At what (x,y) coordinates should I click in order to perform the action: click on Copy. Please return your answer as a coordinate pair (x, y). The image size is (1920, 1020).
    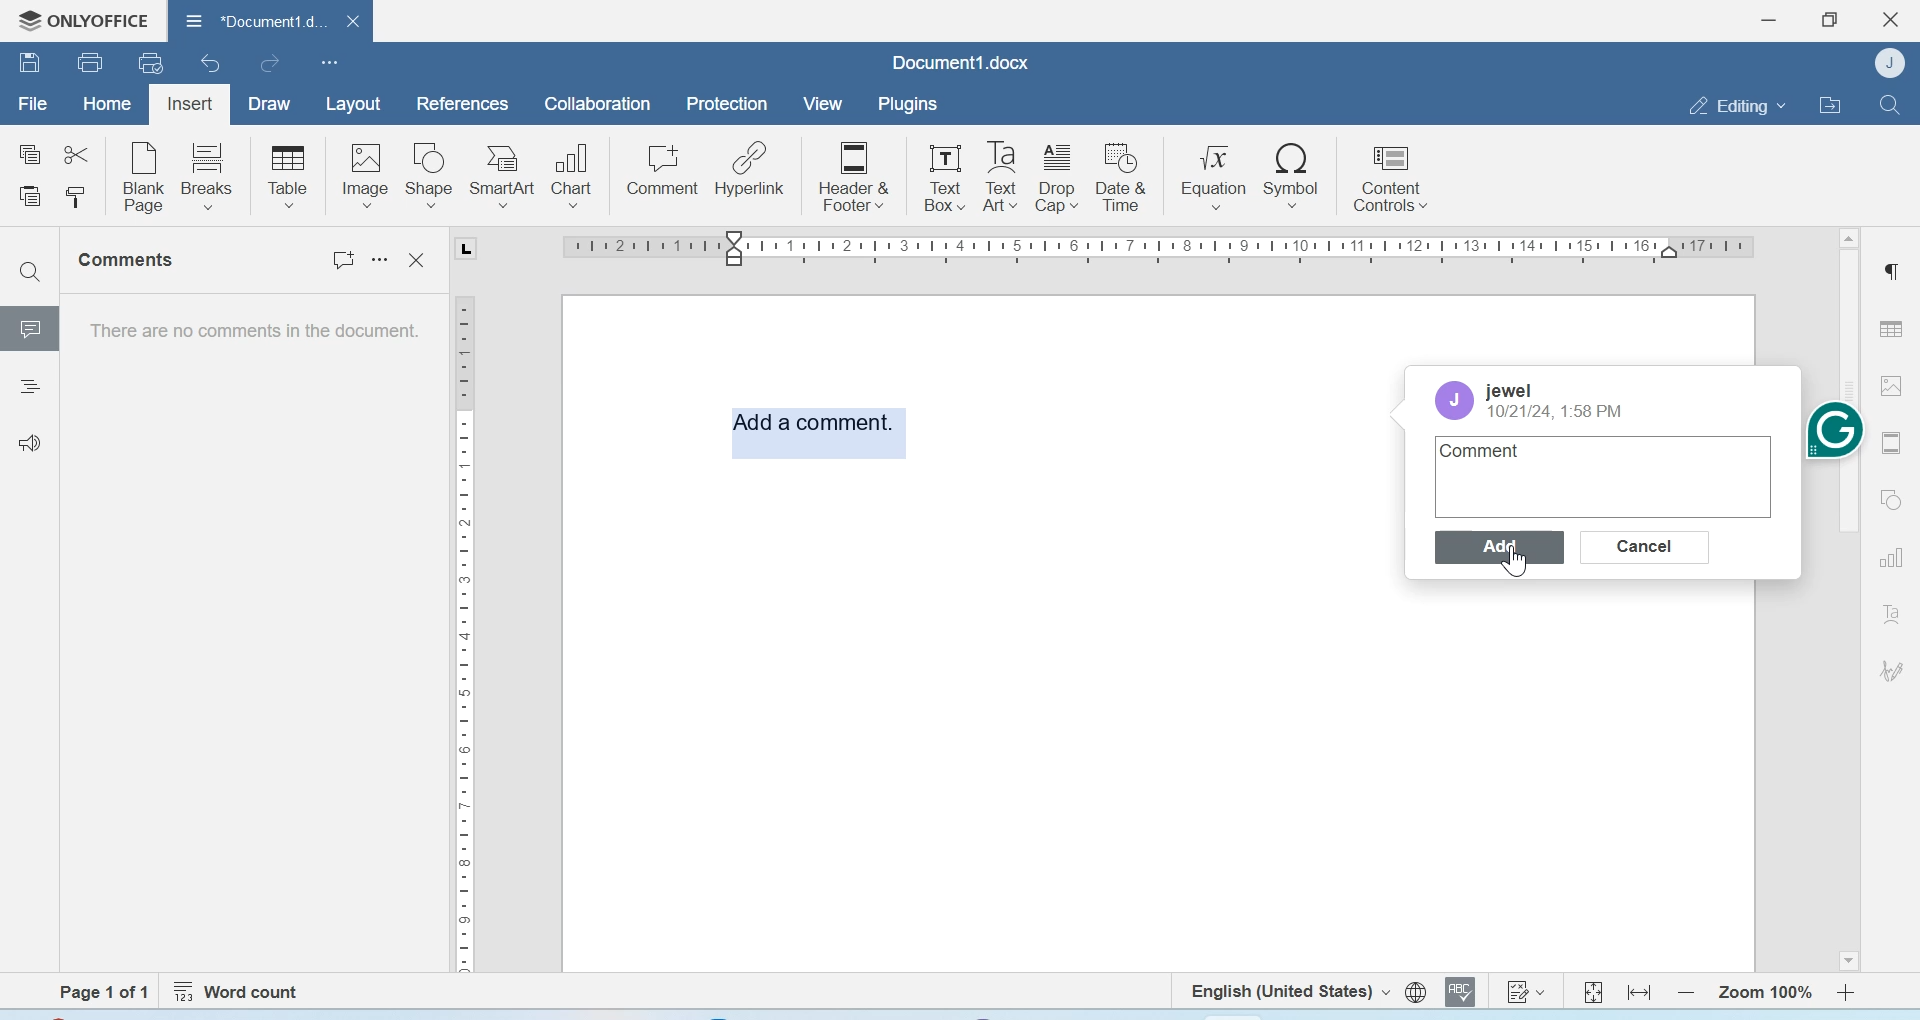
    Looking at the image, I should click on (31, 155).